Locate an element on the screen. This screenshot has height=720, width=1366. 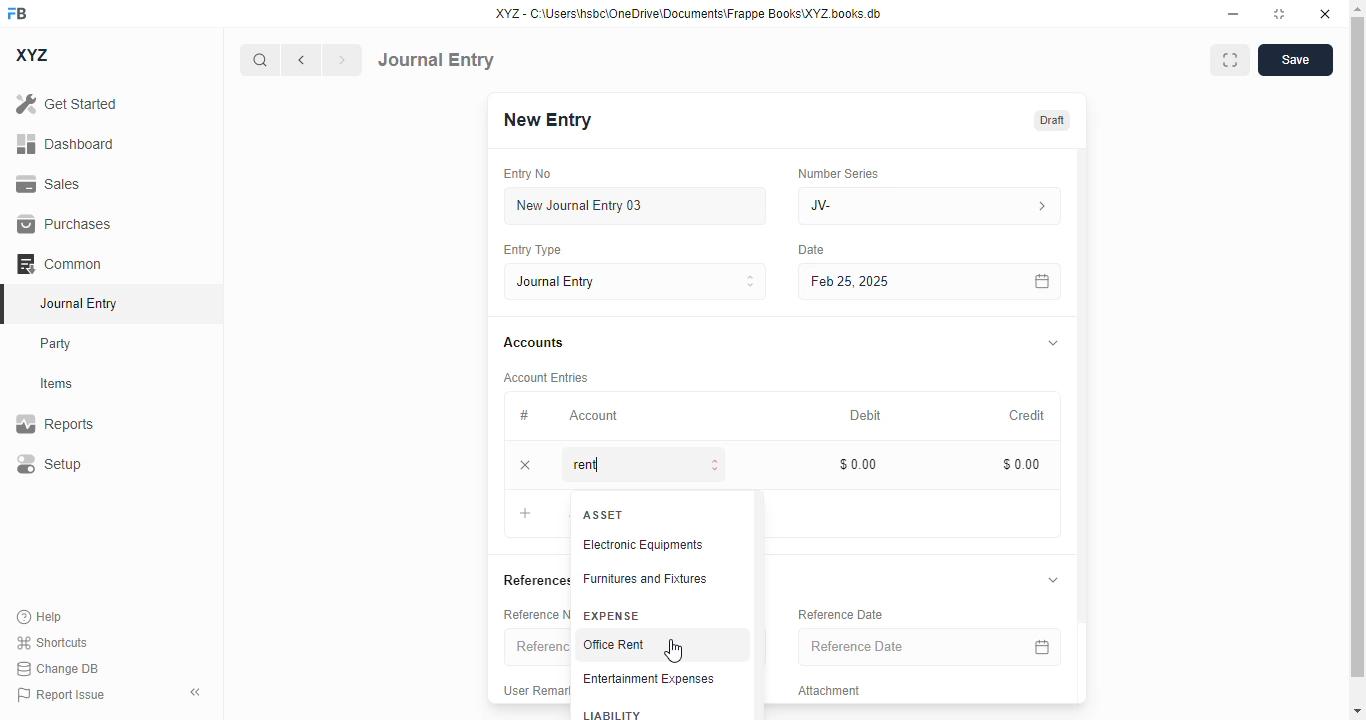
report issue is located at coordinates (61, 695).